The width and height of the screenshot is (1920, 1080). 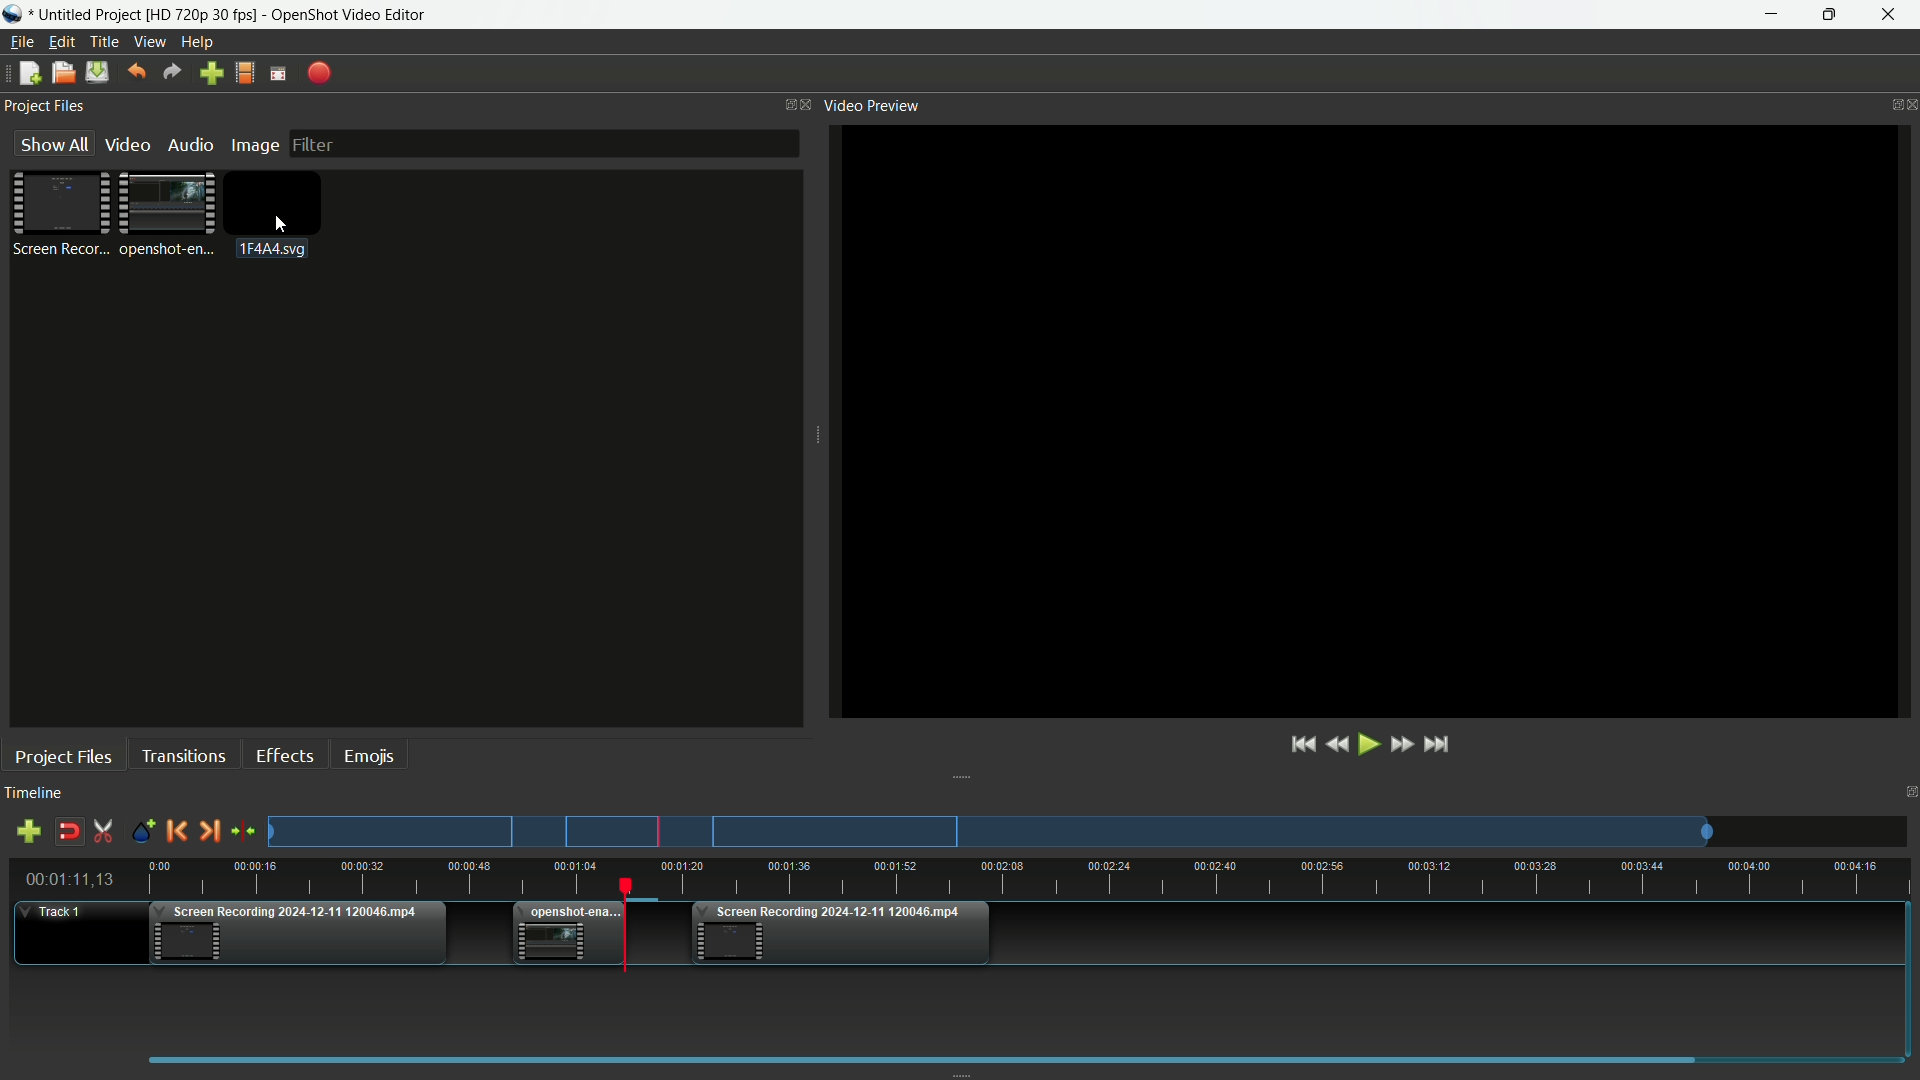 What do you see at coordinates (785, 105) in the screenshot?
I see `Change layout` at bounding box center [785, 105].